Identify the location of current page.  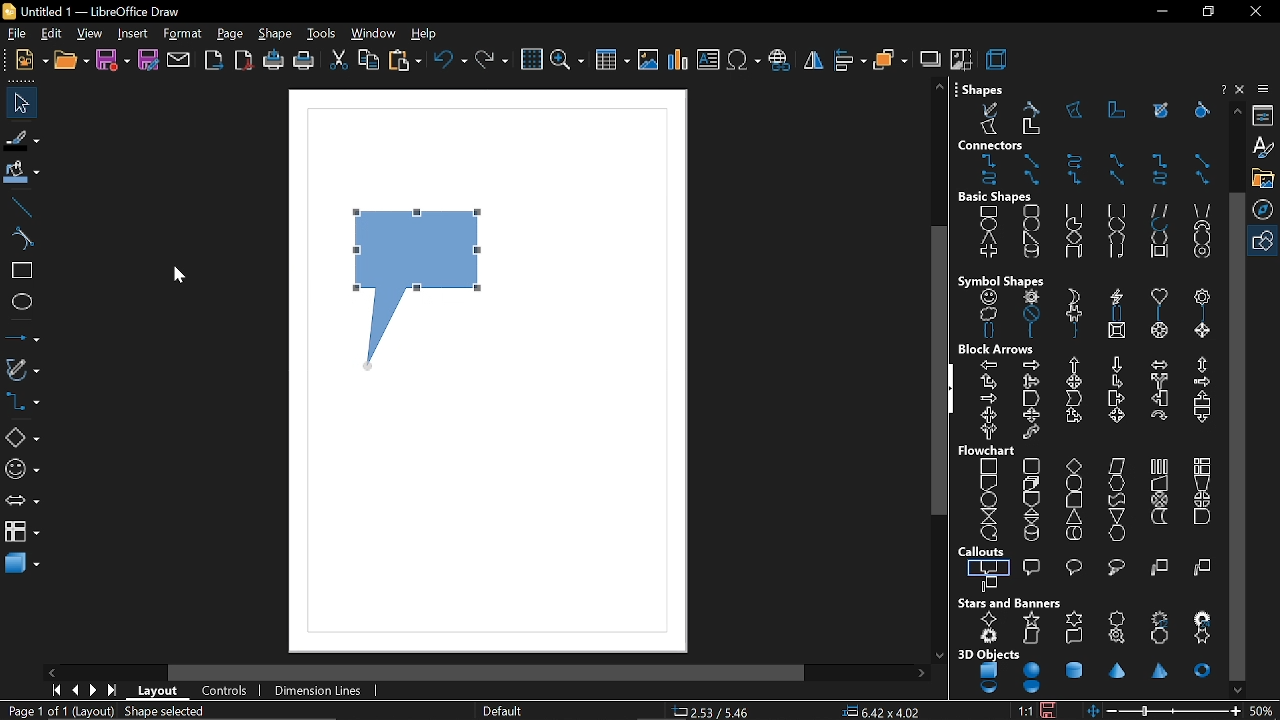
(40, 712).